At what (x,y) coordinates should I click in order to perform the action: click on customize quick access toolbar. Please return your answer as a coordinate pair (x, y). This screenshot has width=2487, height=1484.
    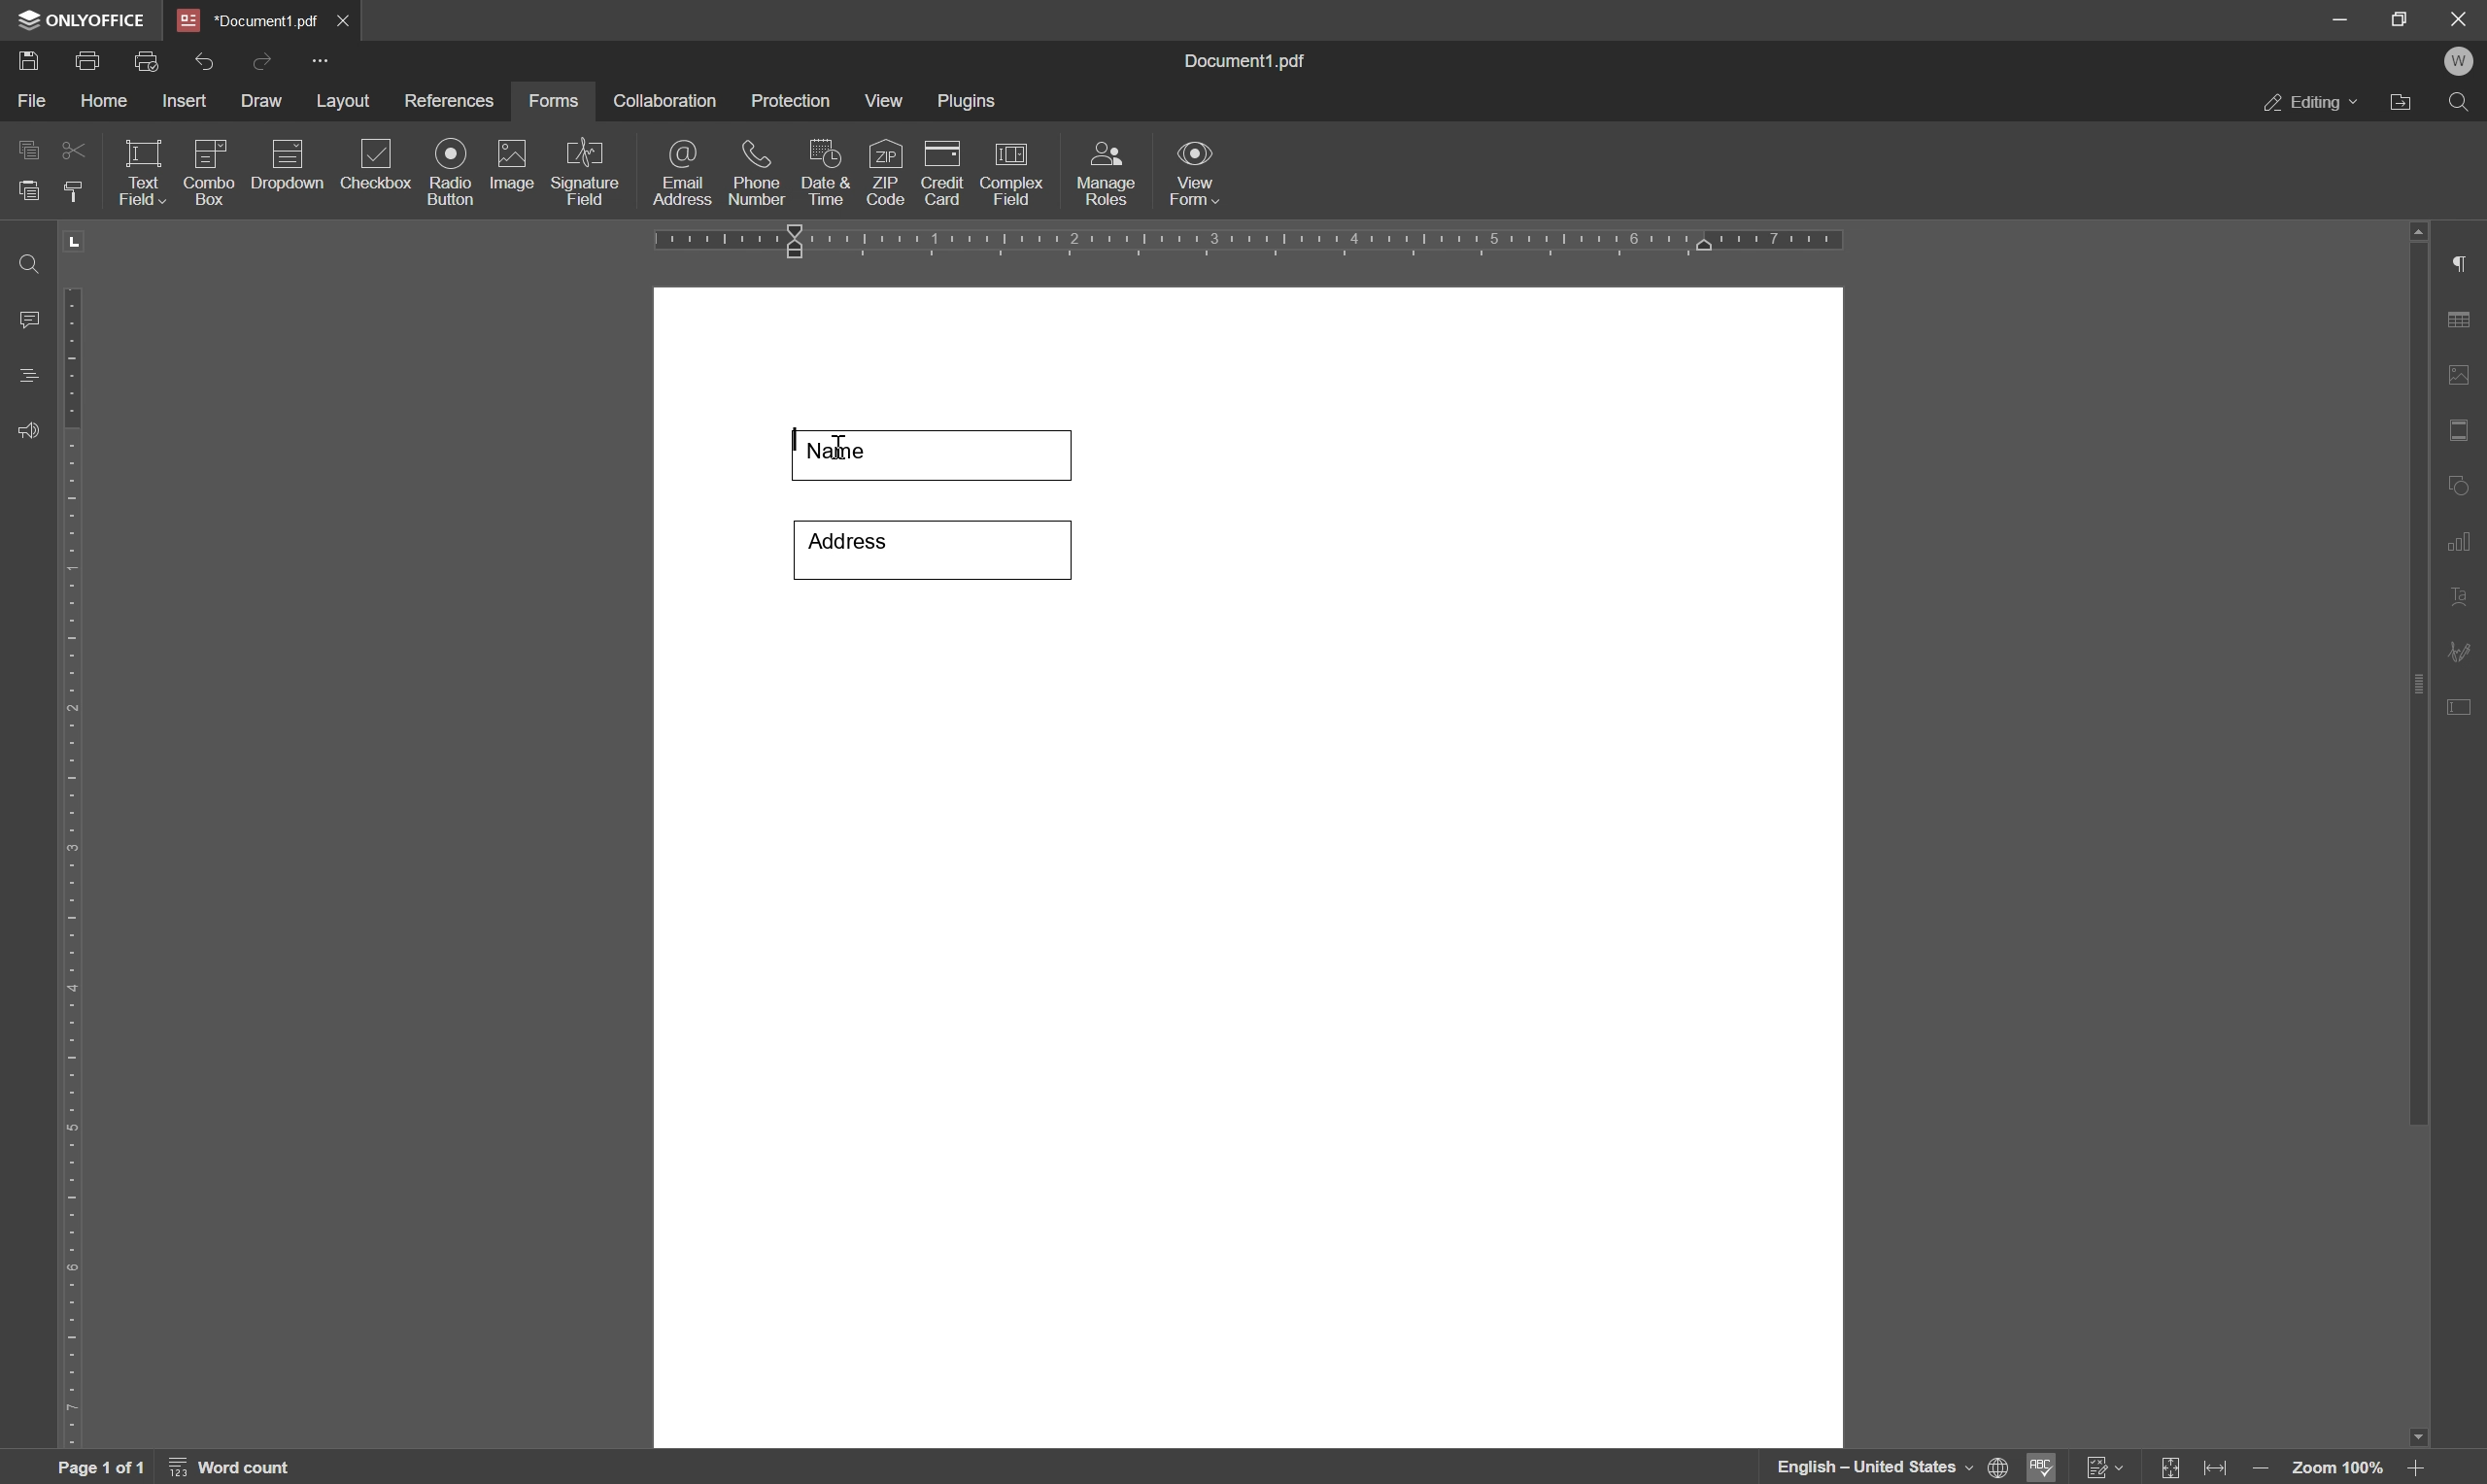
    Looking at the image, I should click on (324, 60).